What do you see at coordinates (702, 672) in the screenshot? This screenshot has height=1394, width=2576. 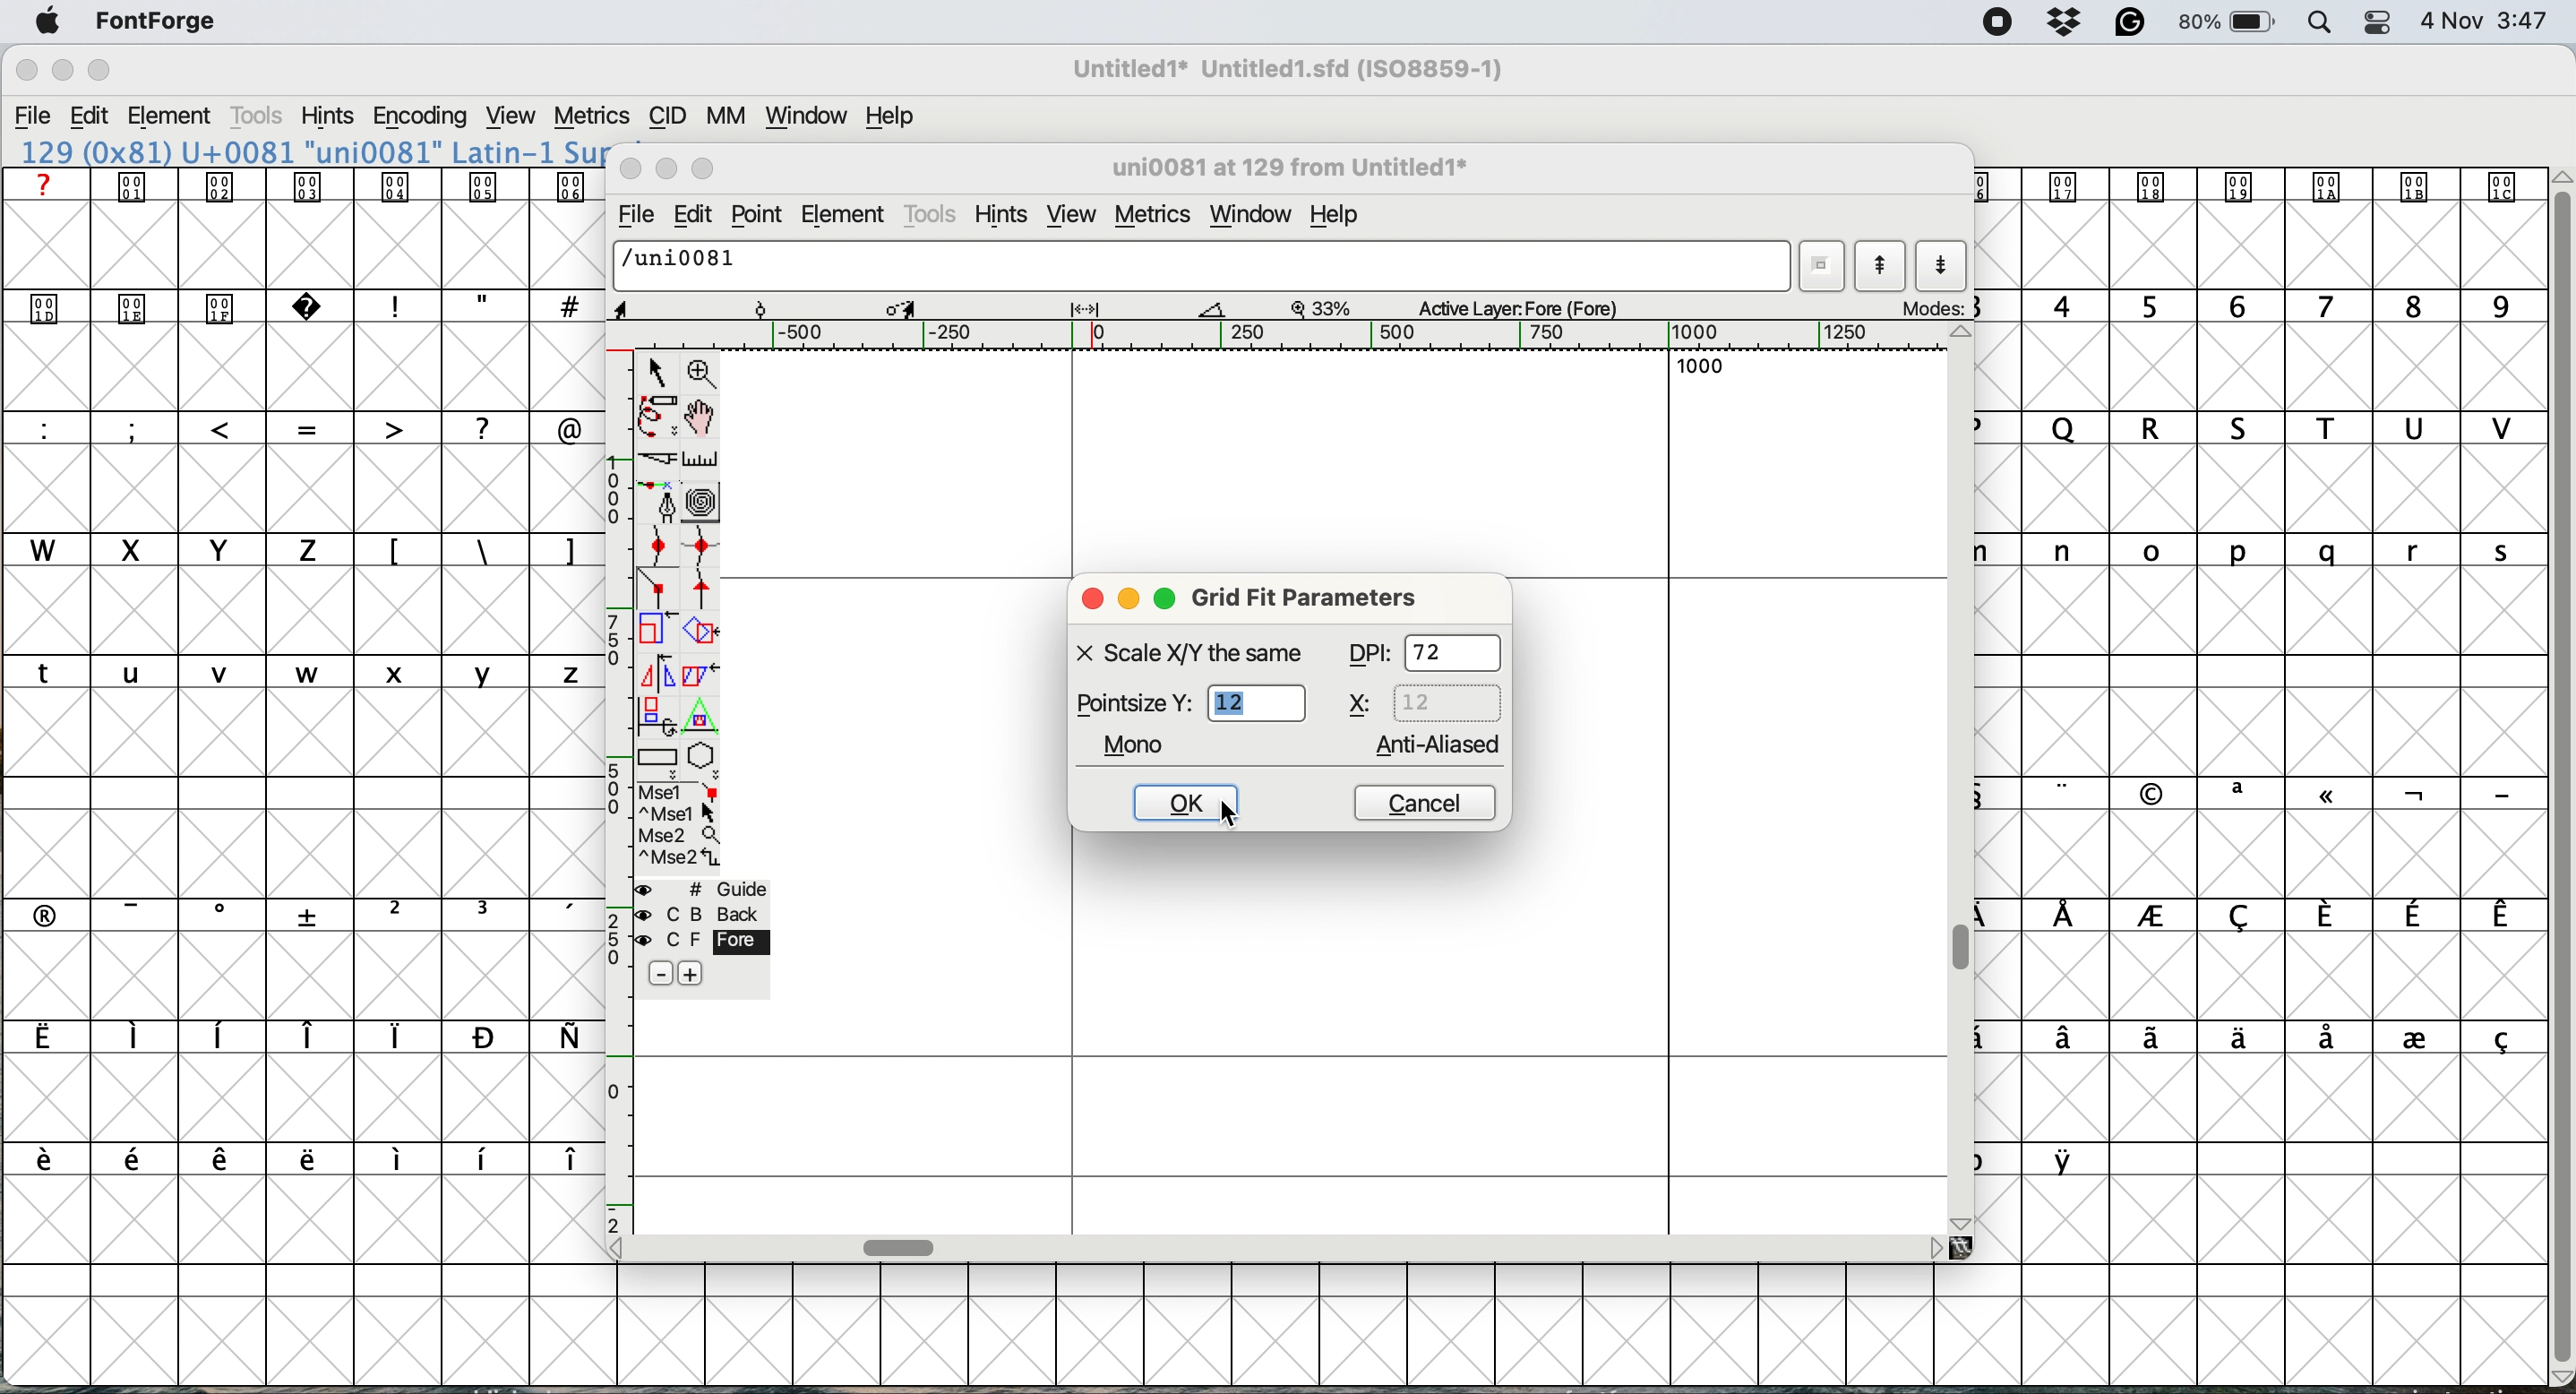 I see `skew the selection` at bounding box center [702, 672].